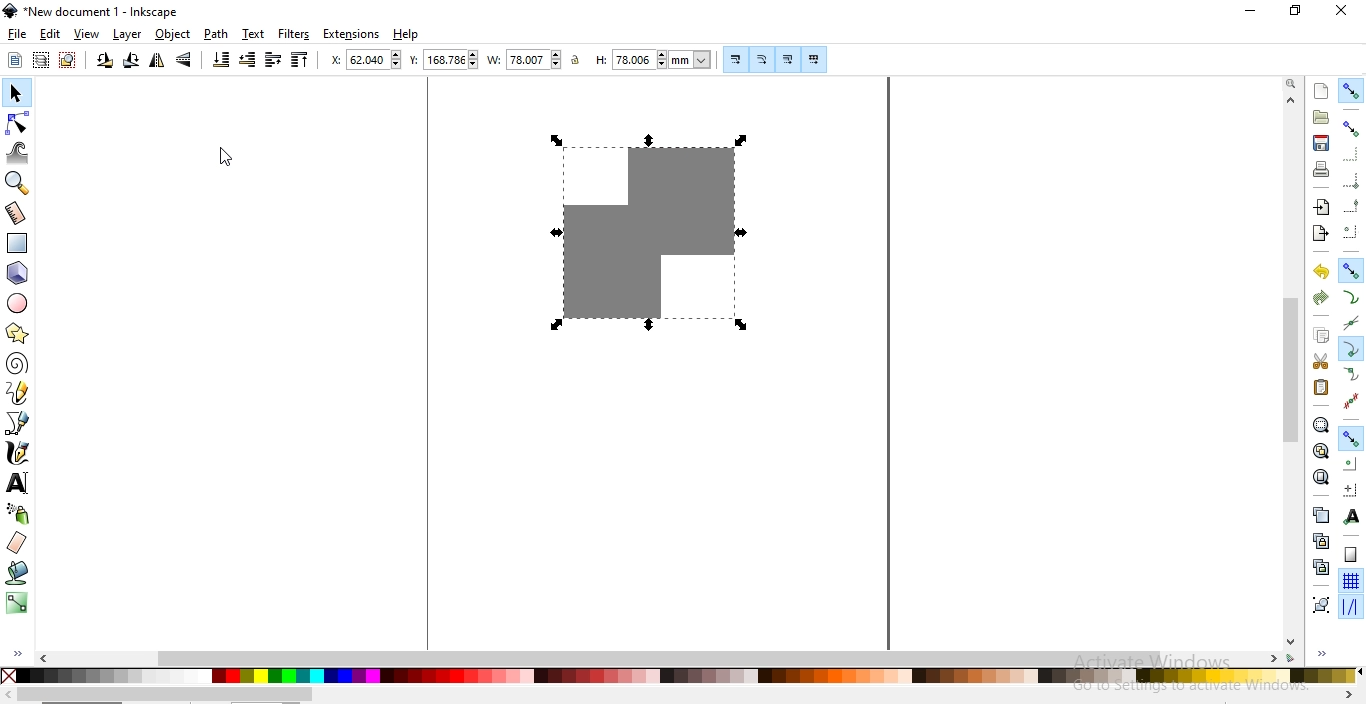  I want to click on measurement tool, so click(17, 213).